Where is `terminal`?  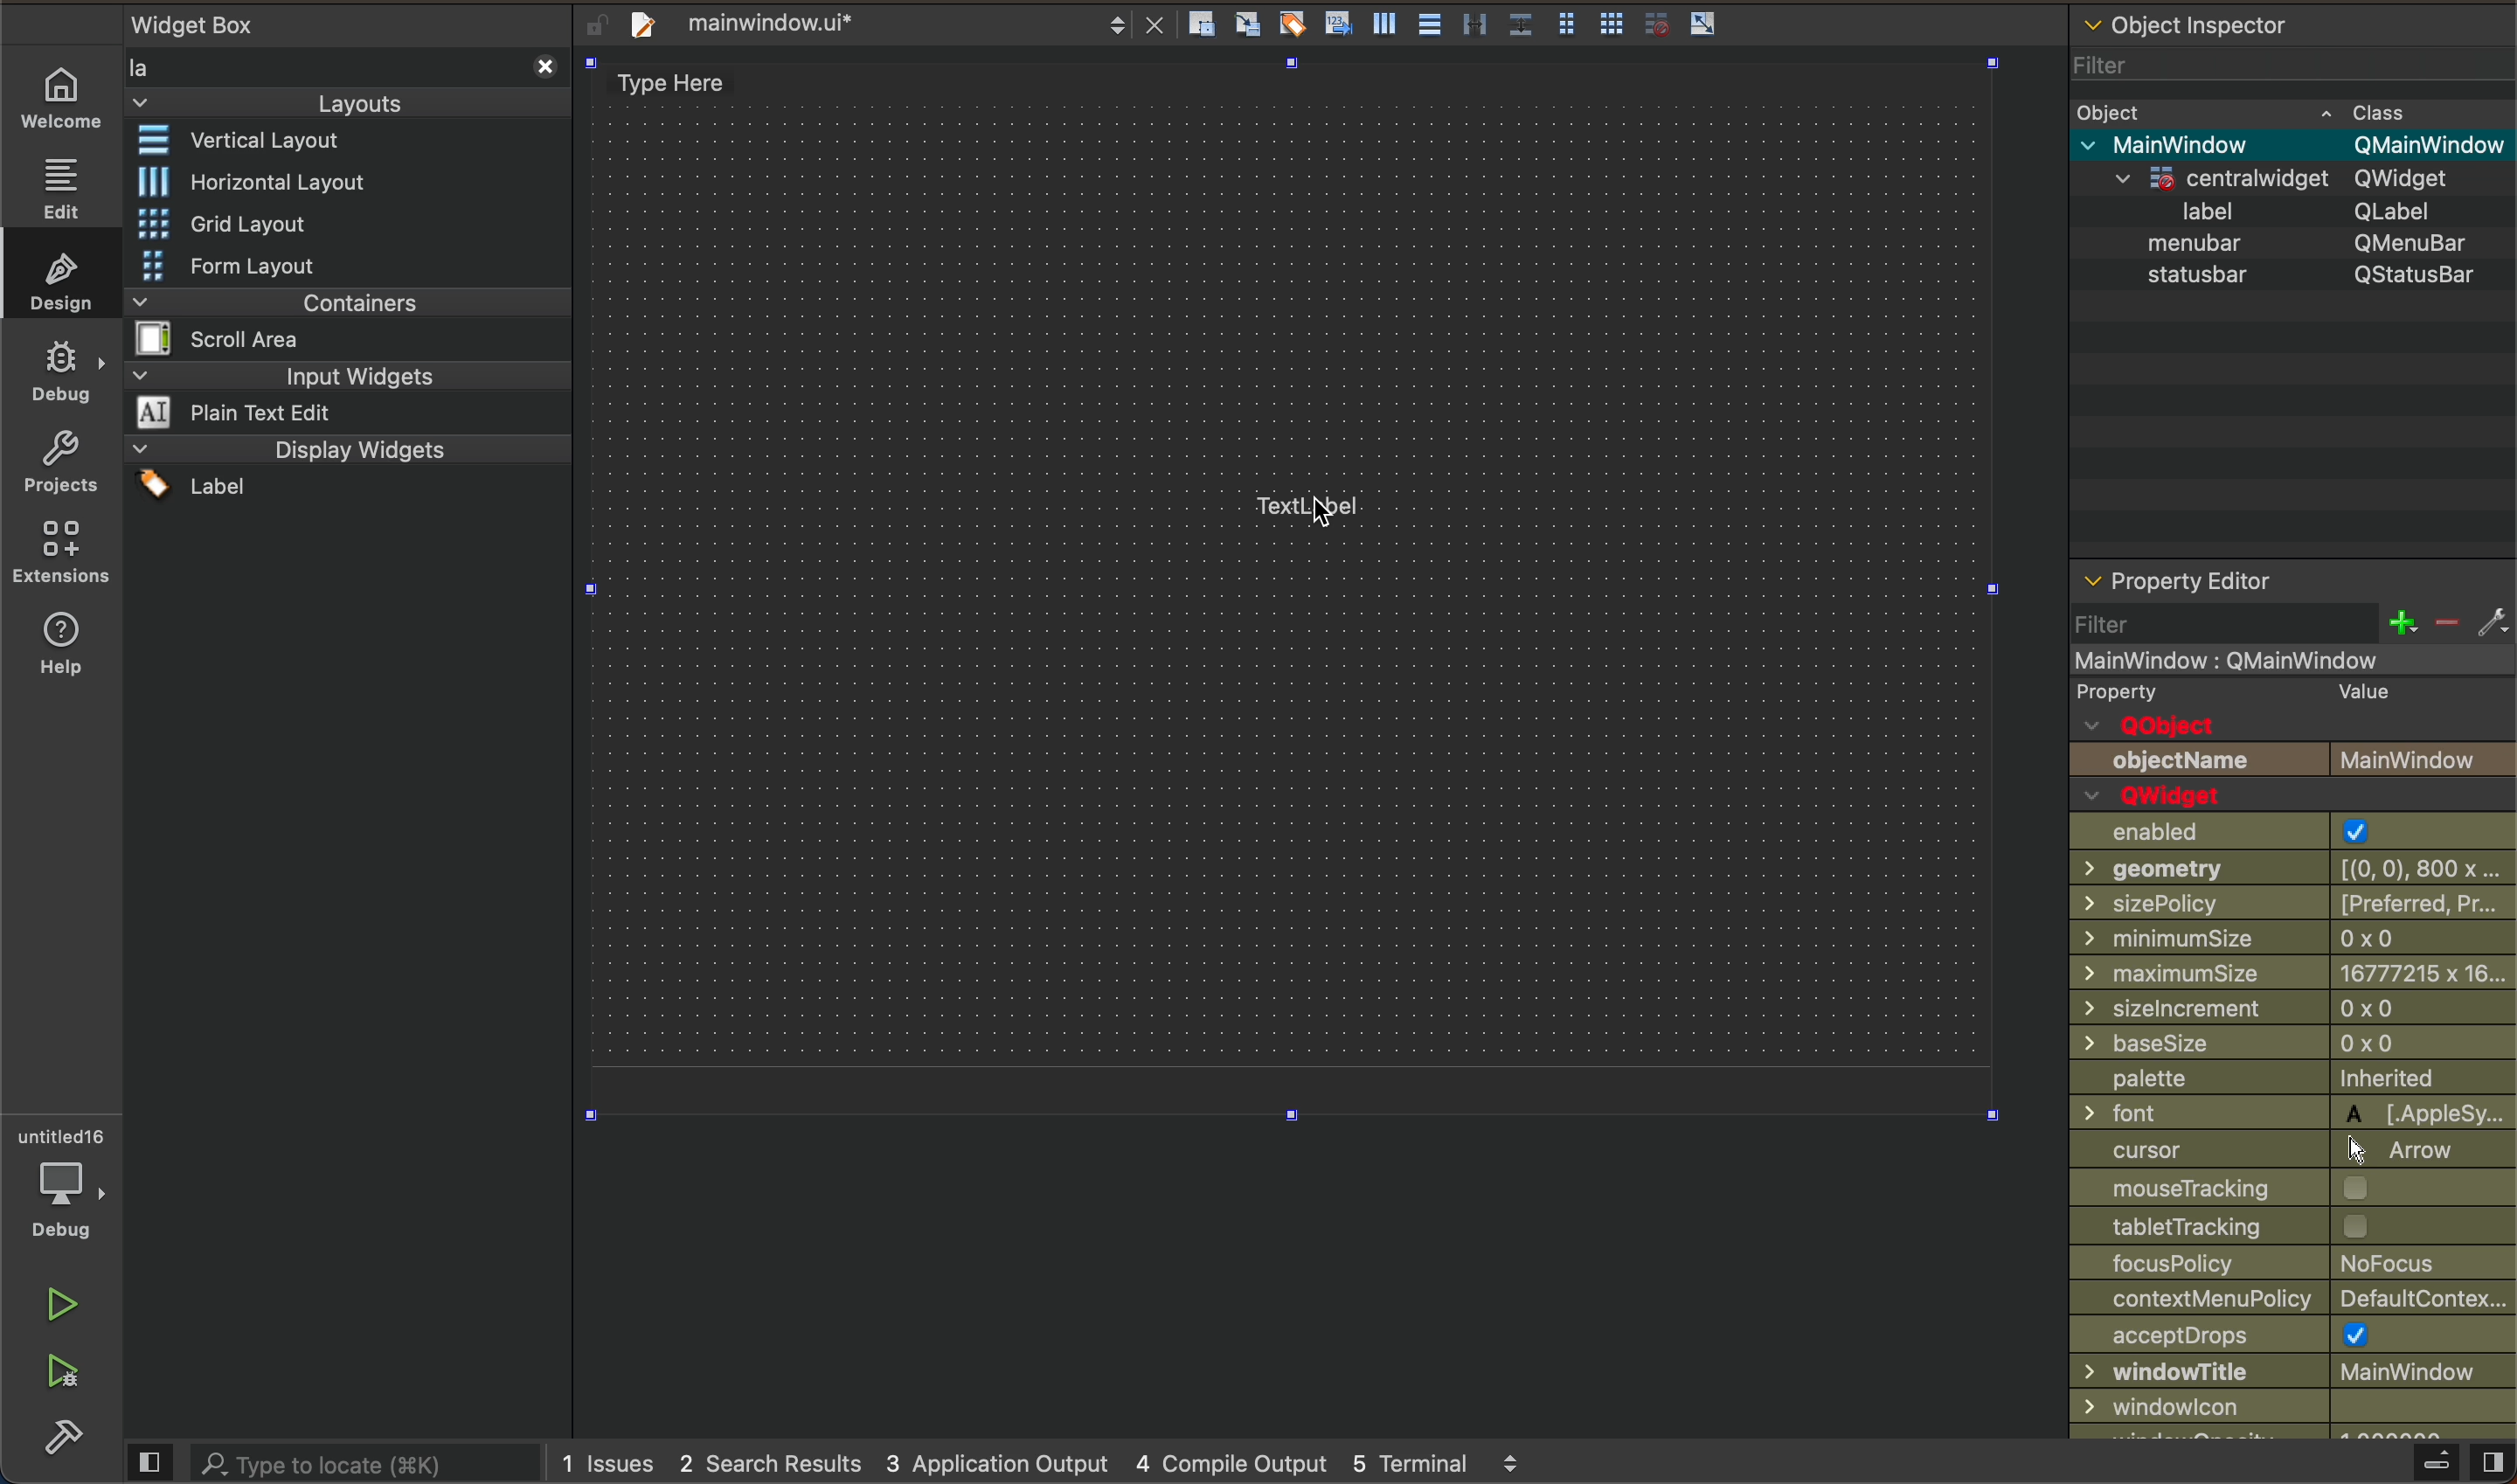 terminal is located at coordinates (1454, 1463).